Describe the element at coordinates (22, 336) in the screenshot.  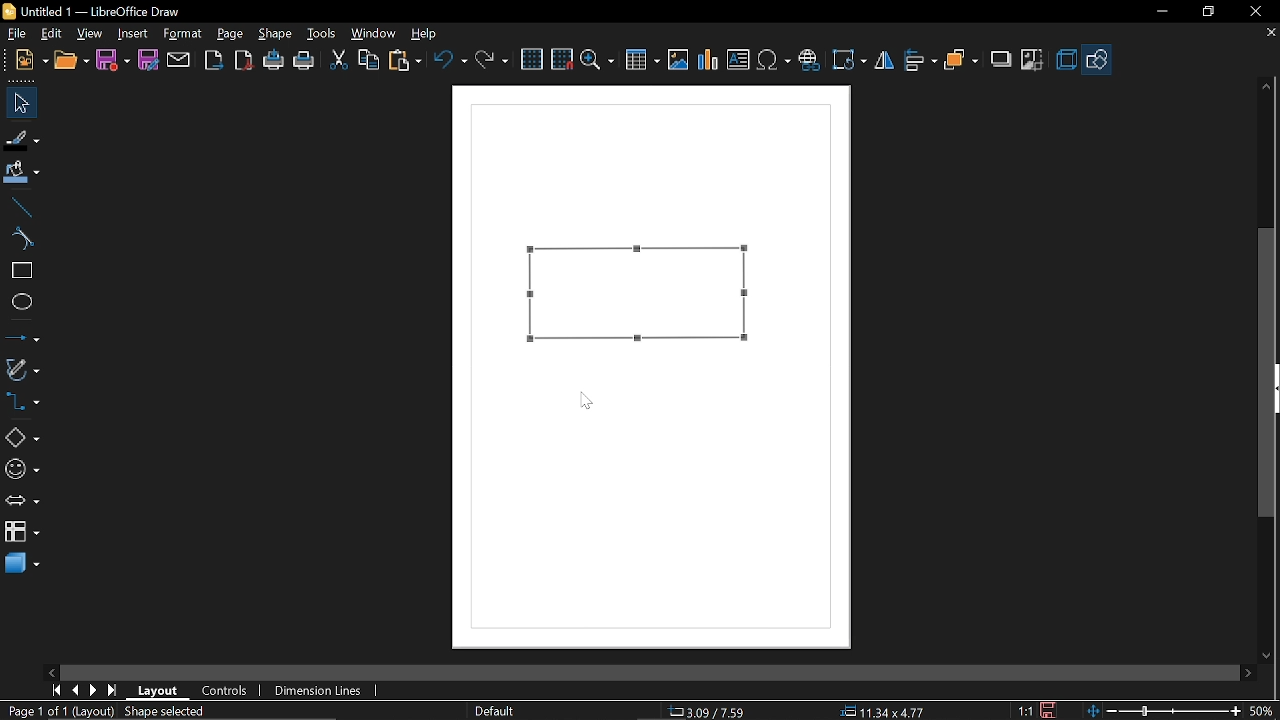
I see `line and arrows` at that location.